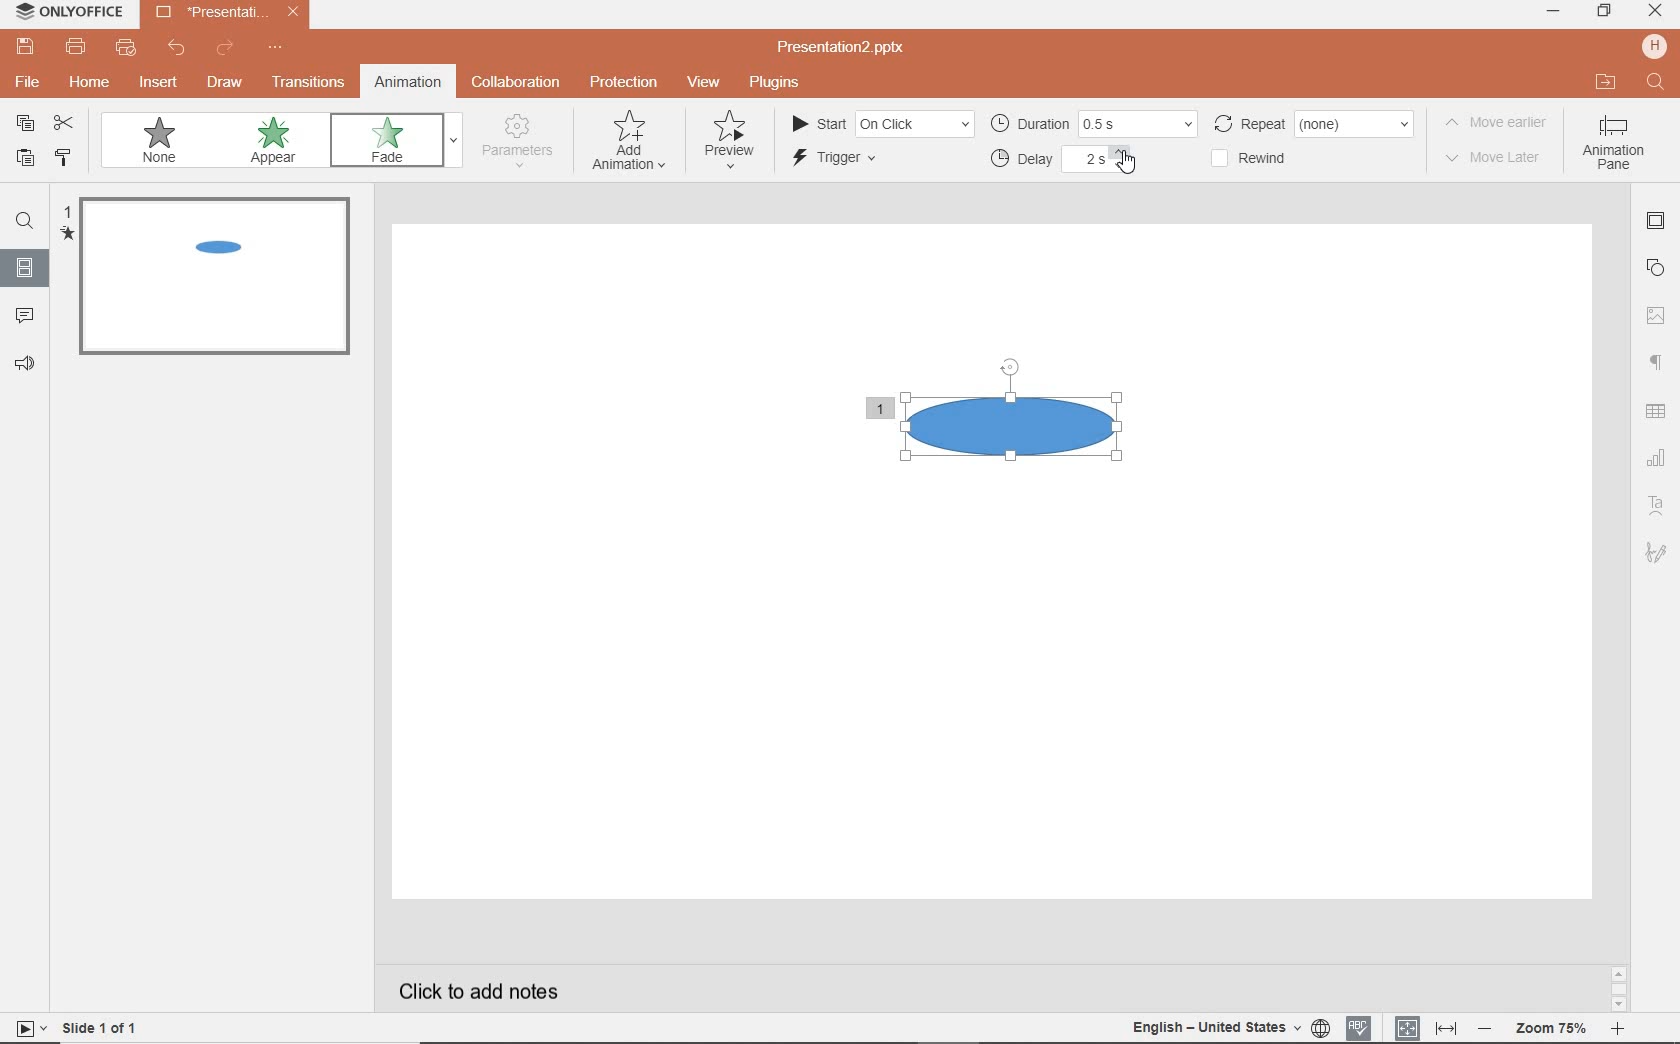 The width and height of the screenshot is (1680, 1044). I want to click on CHART SETTINGS, so click(1659, 453).